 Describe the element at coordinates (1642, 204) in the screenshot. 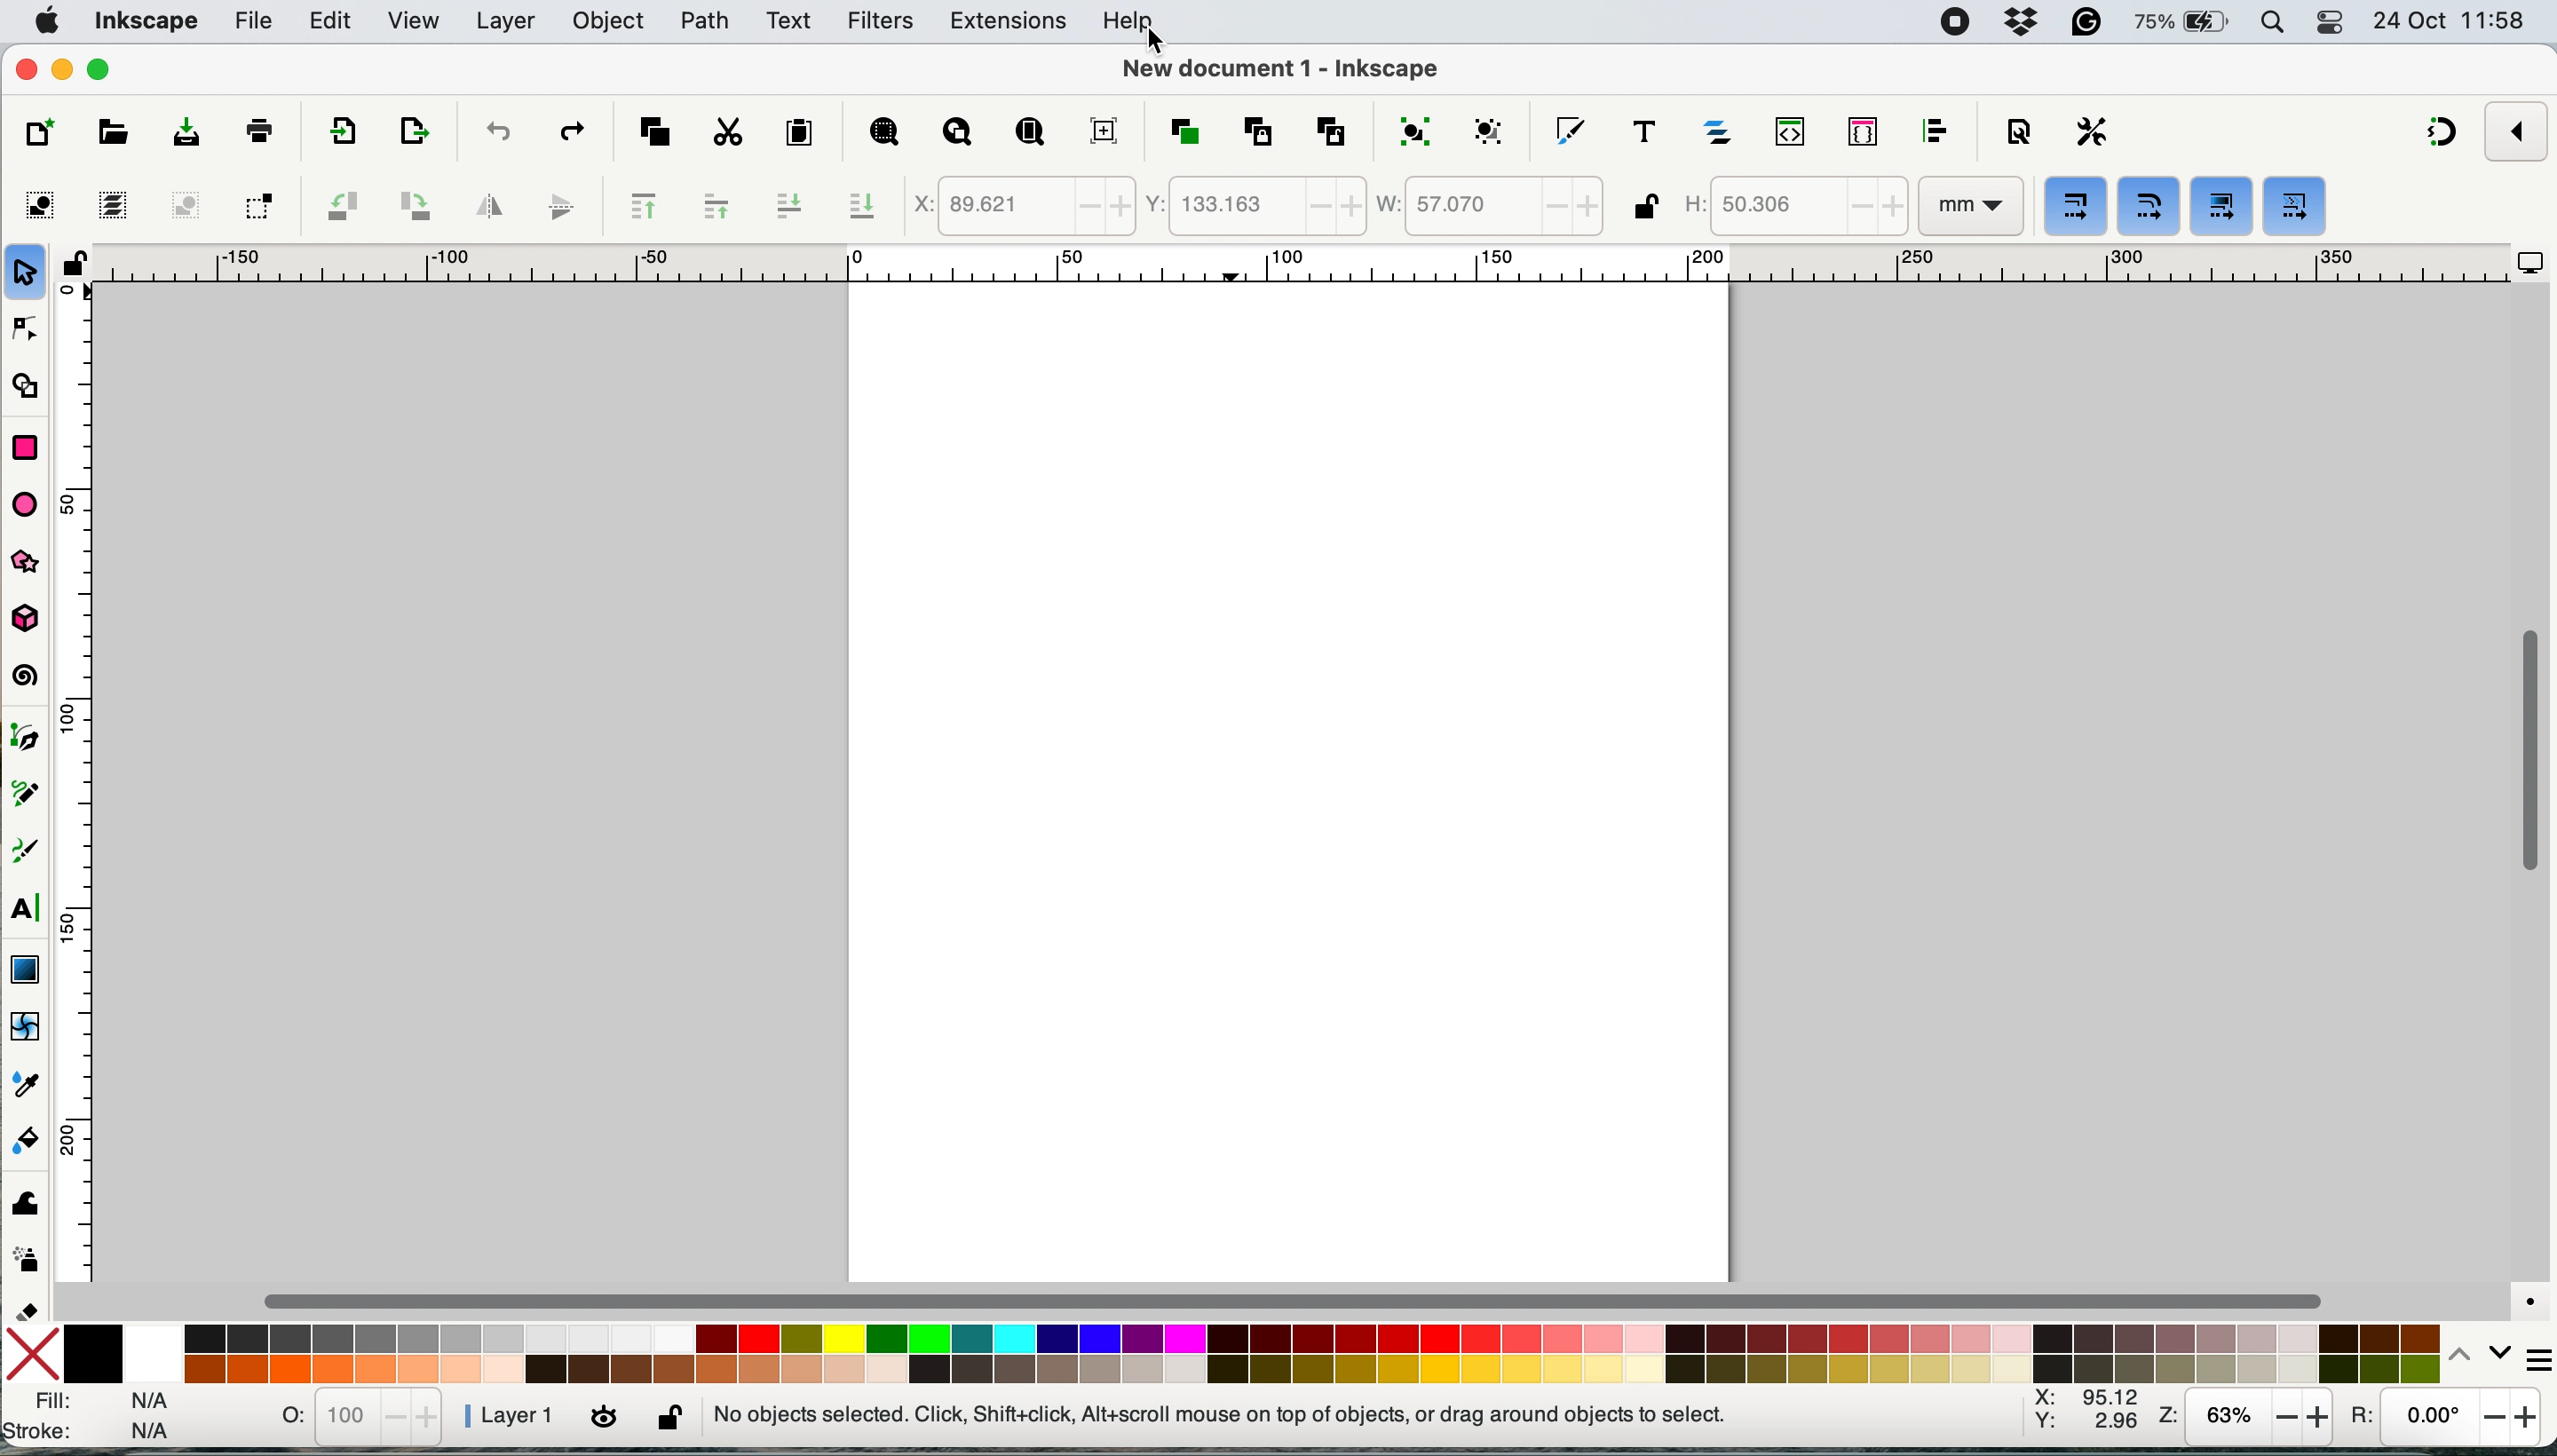

I see `lock unlock` at that location.